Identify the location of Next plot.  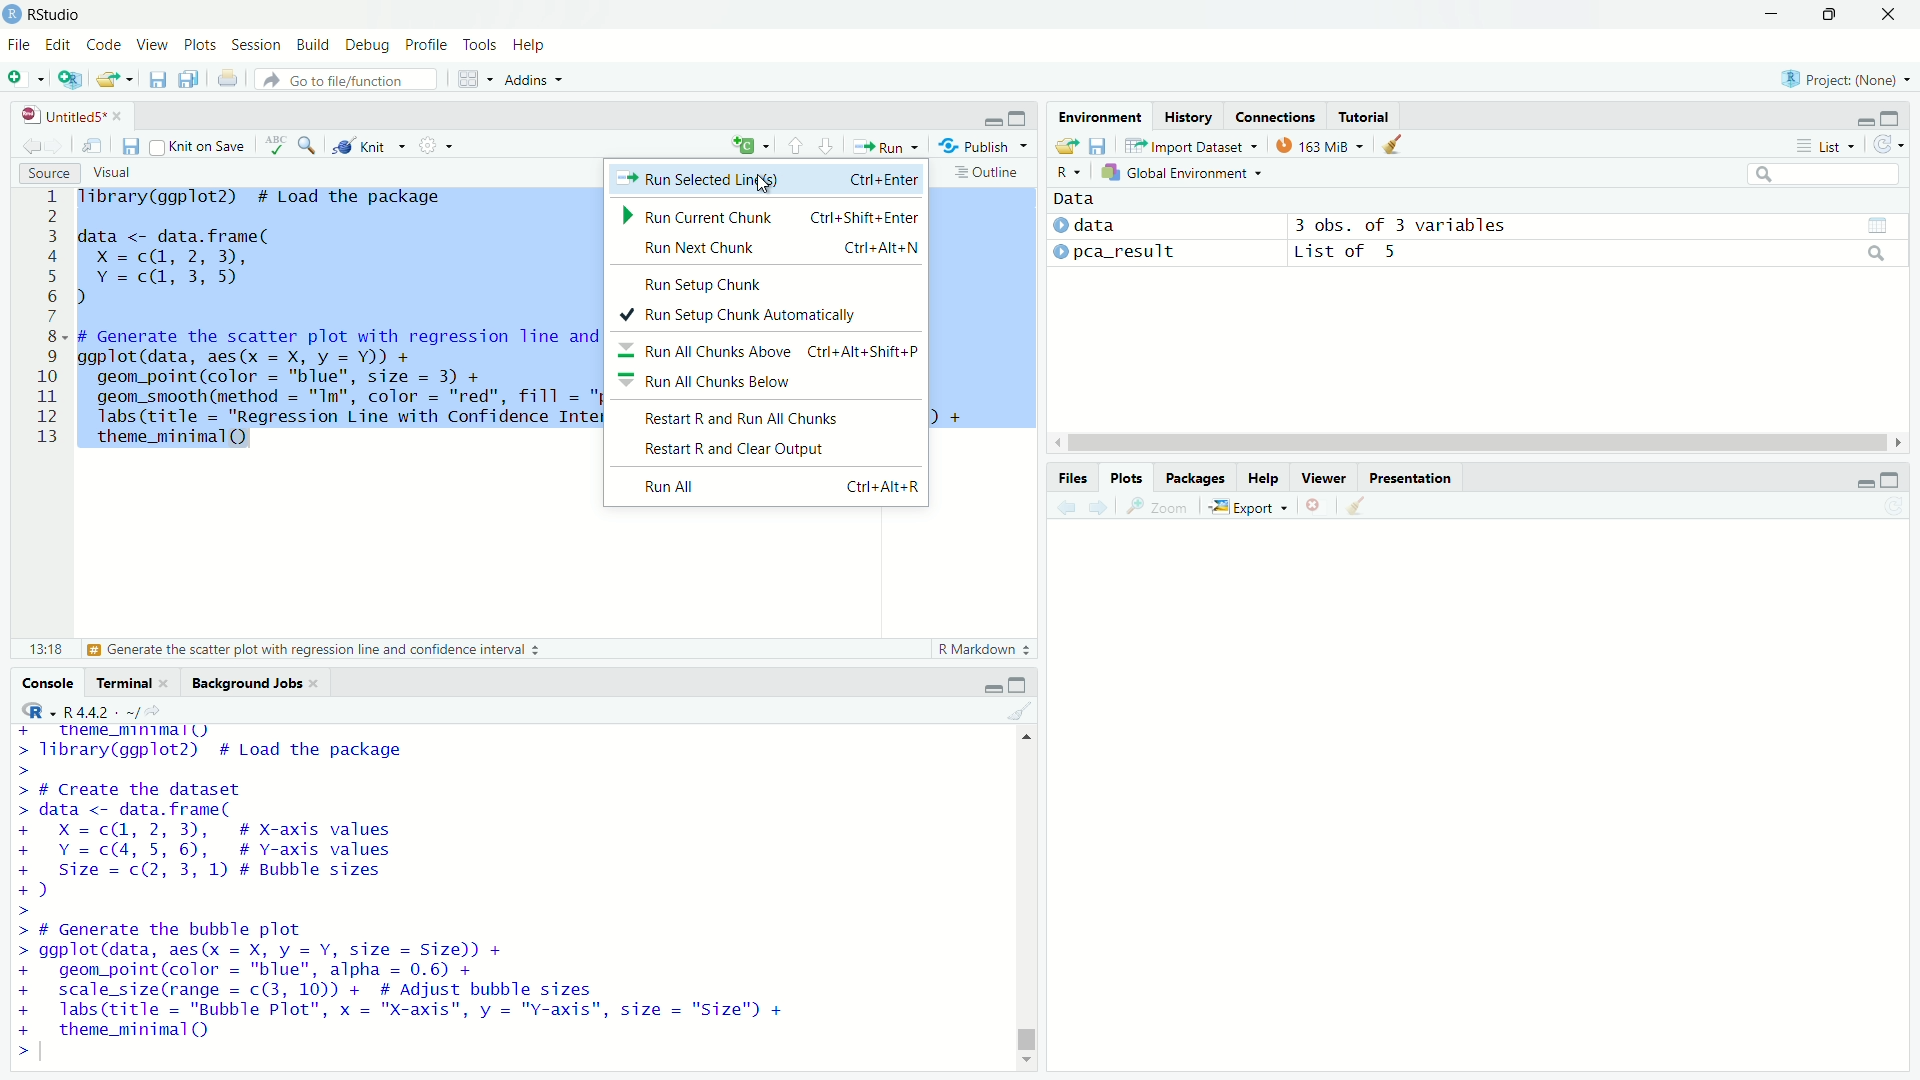
(1099, 506).